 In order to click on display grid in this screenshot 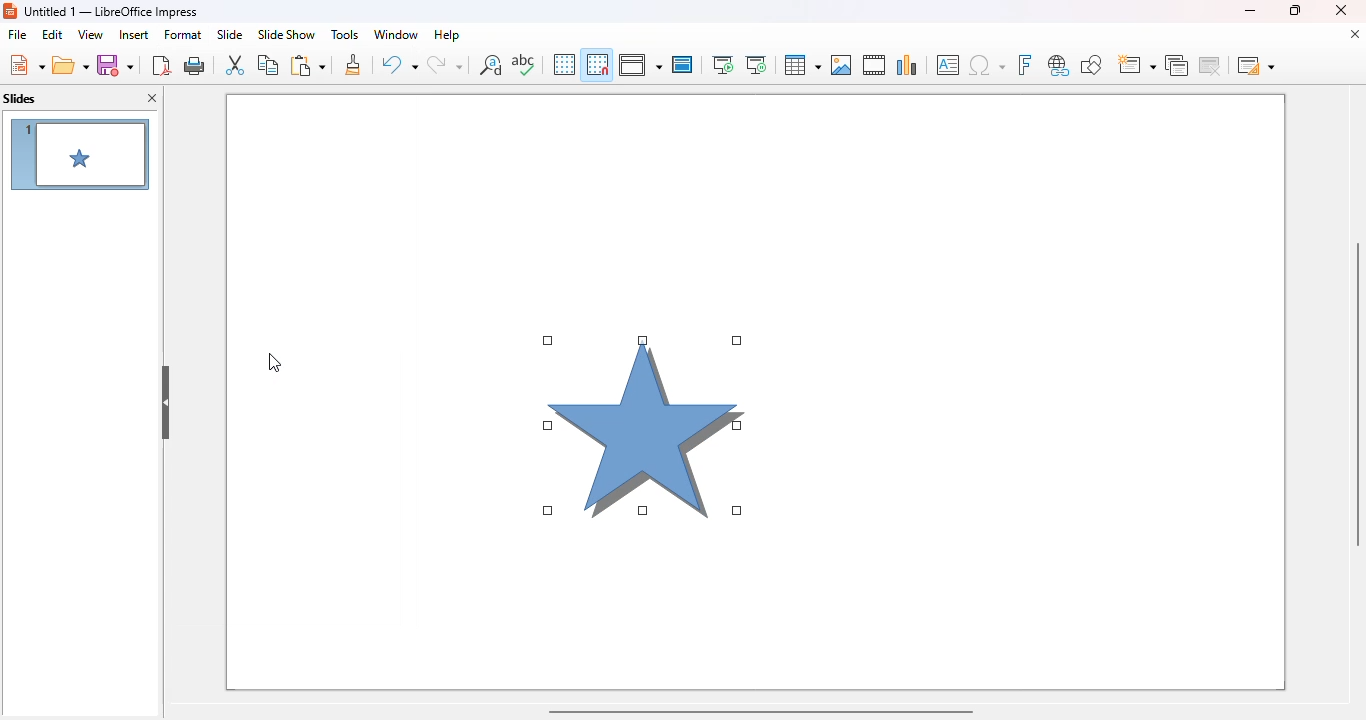, I will do `click(563, 64)`.